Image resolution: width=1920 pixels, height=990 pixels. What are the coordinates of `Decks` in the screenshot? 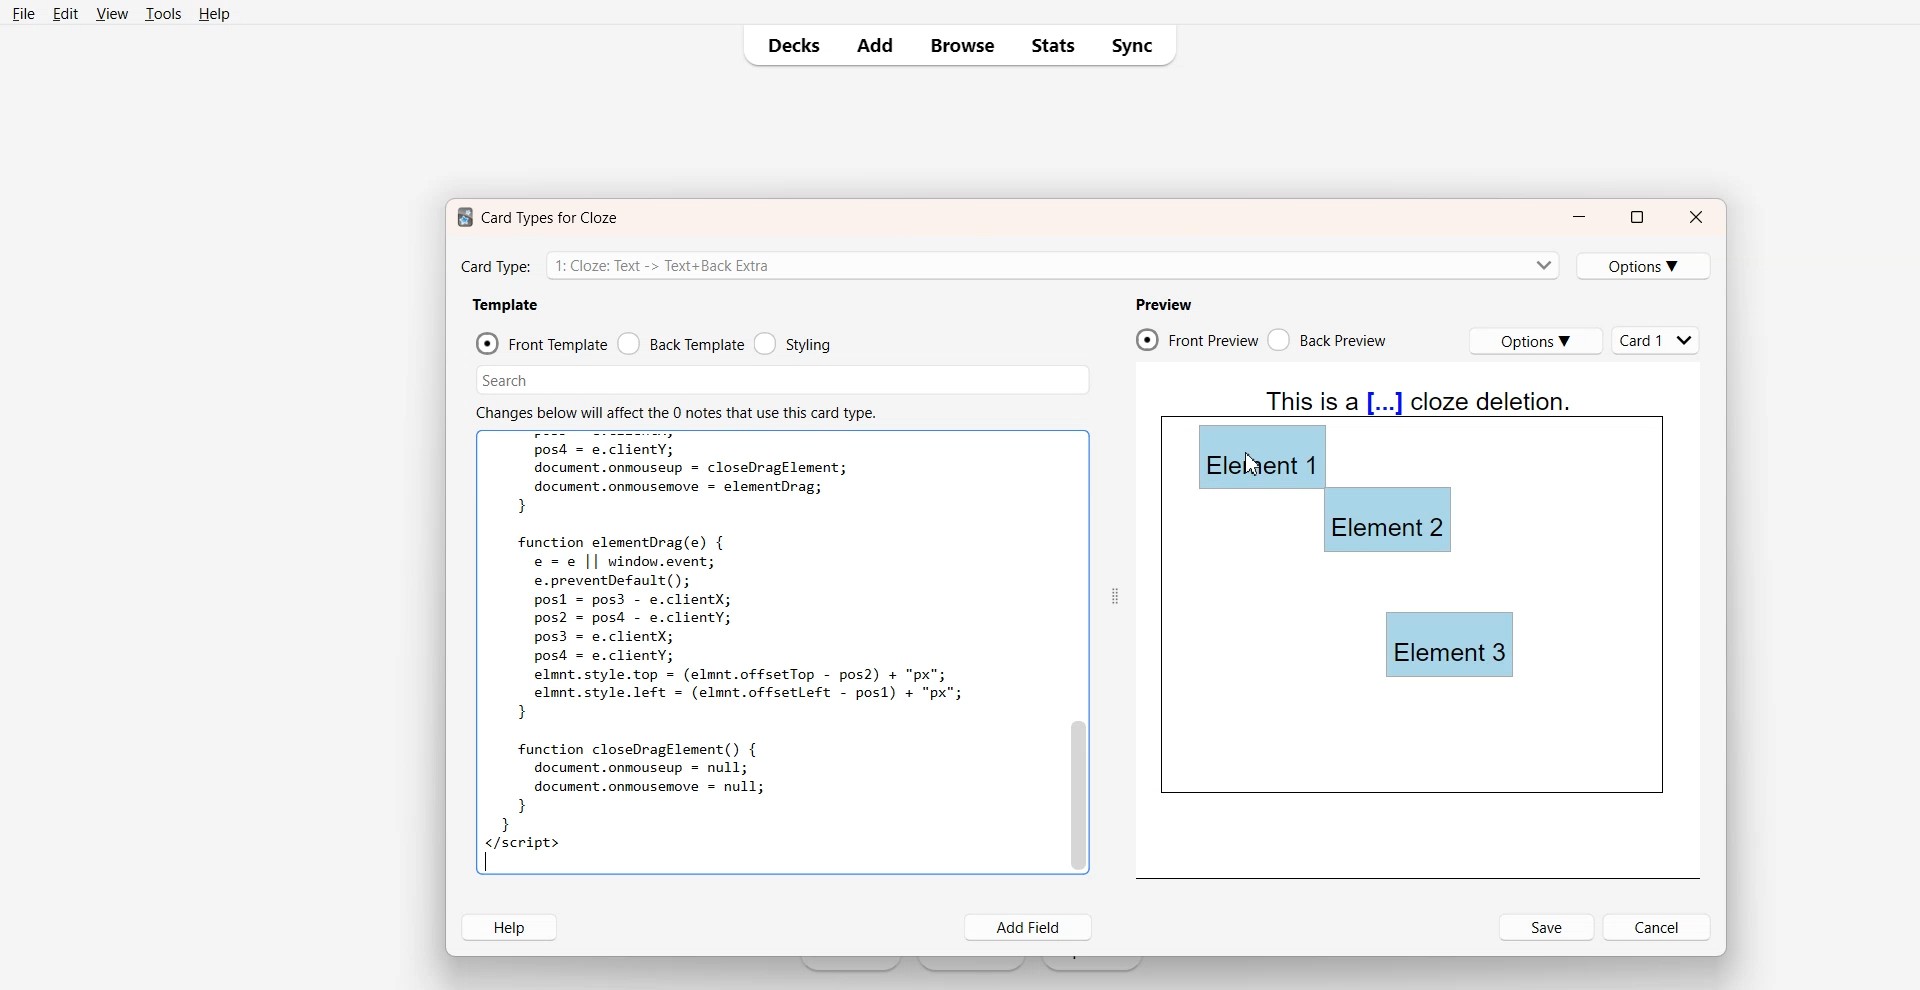 It's located at (787, 45).